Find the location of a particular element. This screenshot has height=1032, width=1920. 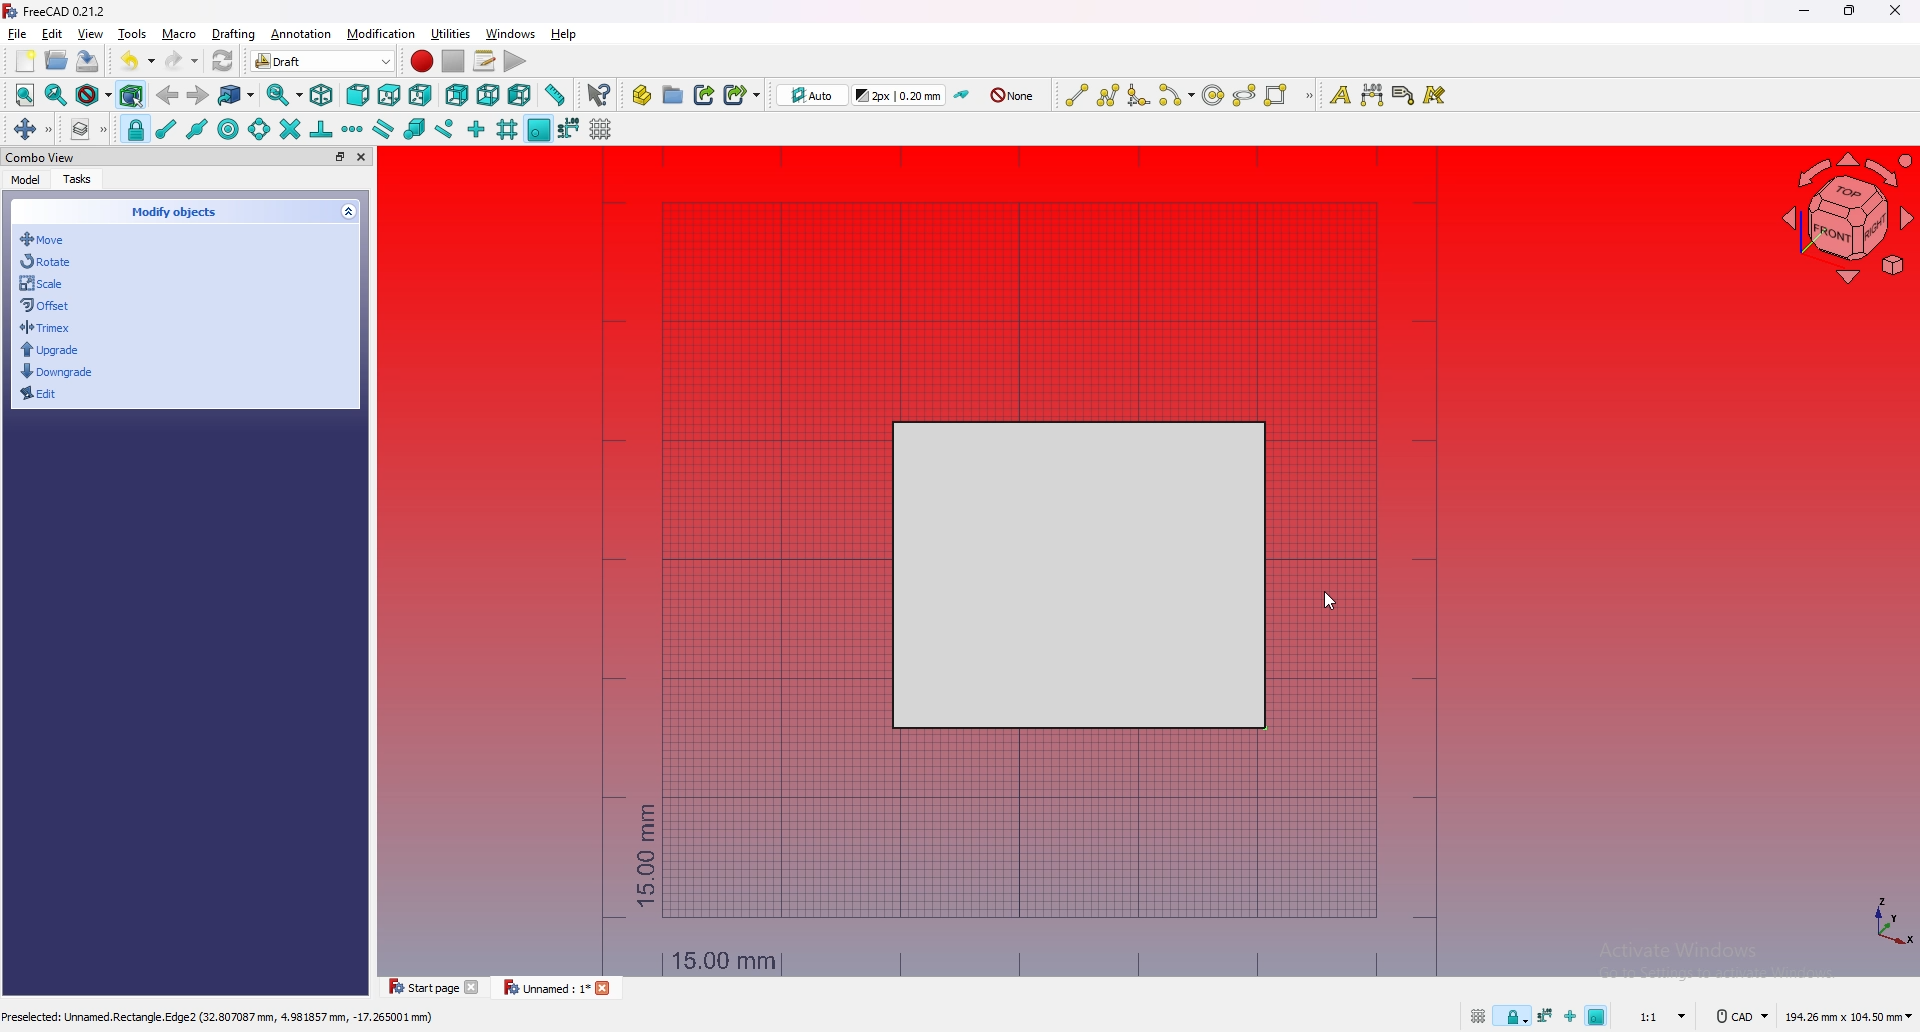

top is located at coordinates (389, 95).